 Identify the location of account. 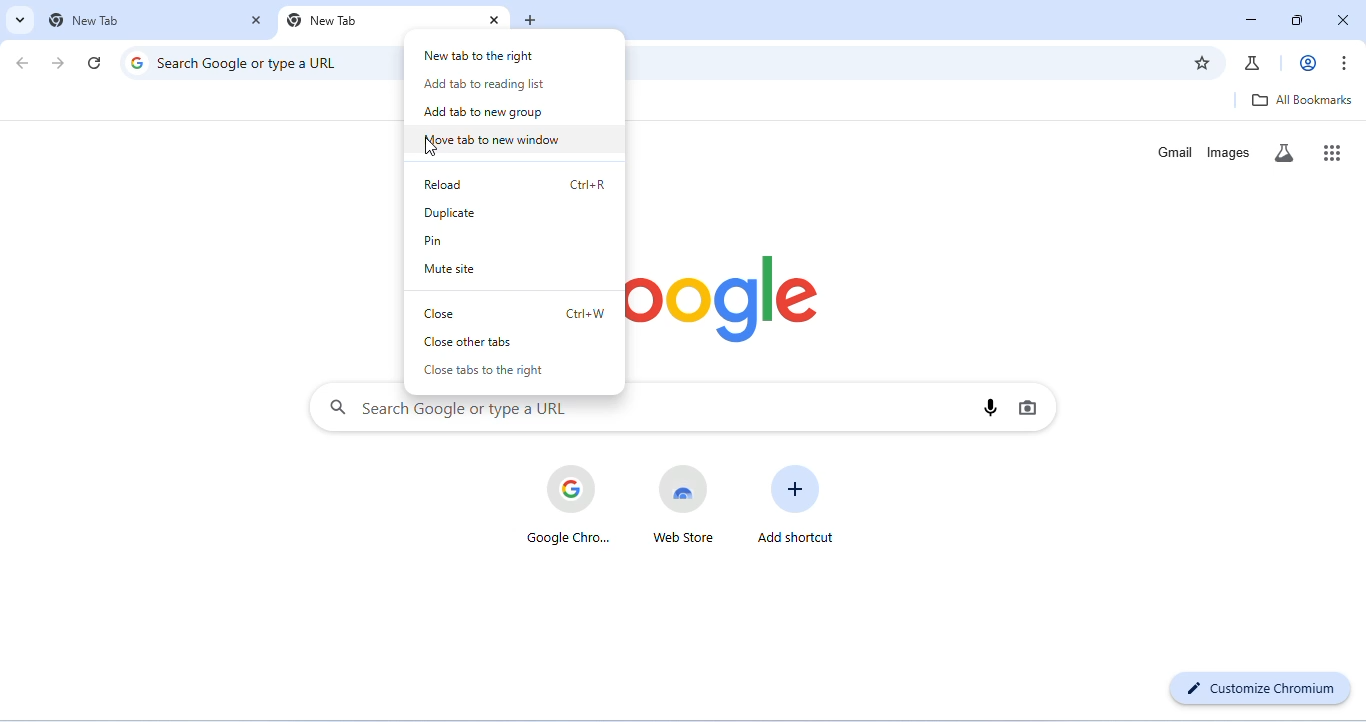
(1308, 63).